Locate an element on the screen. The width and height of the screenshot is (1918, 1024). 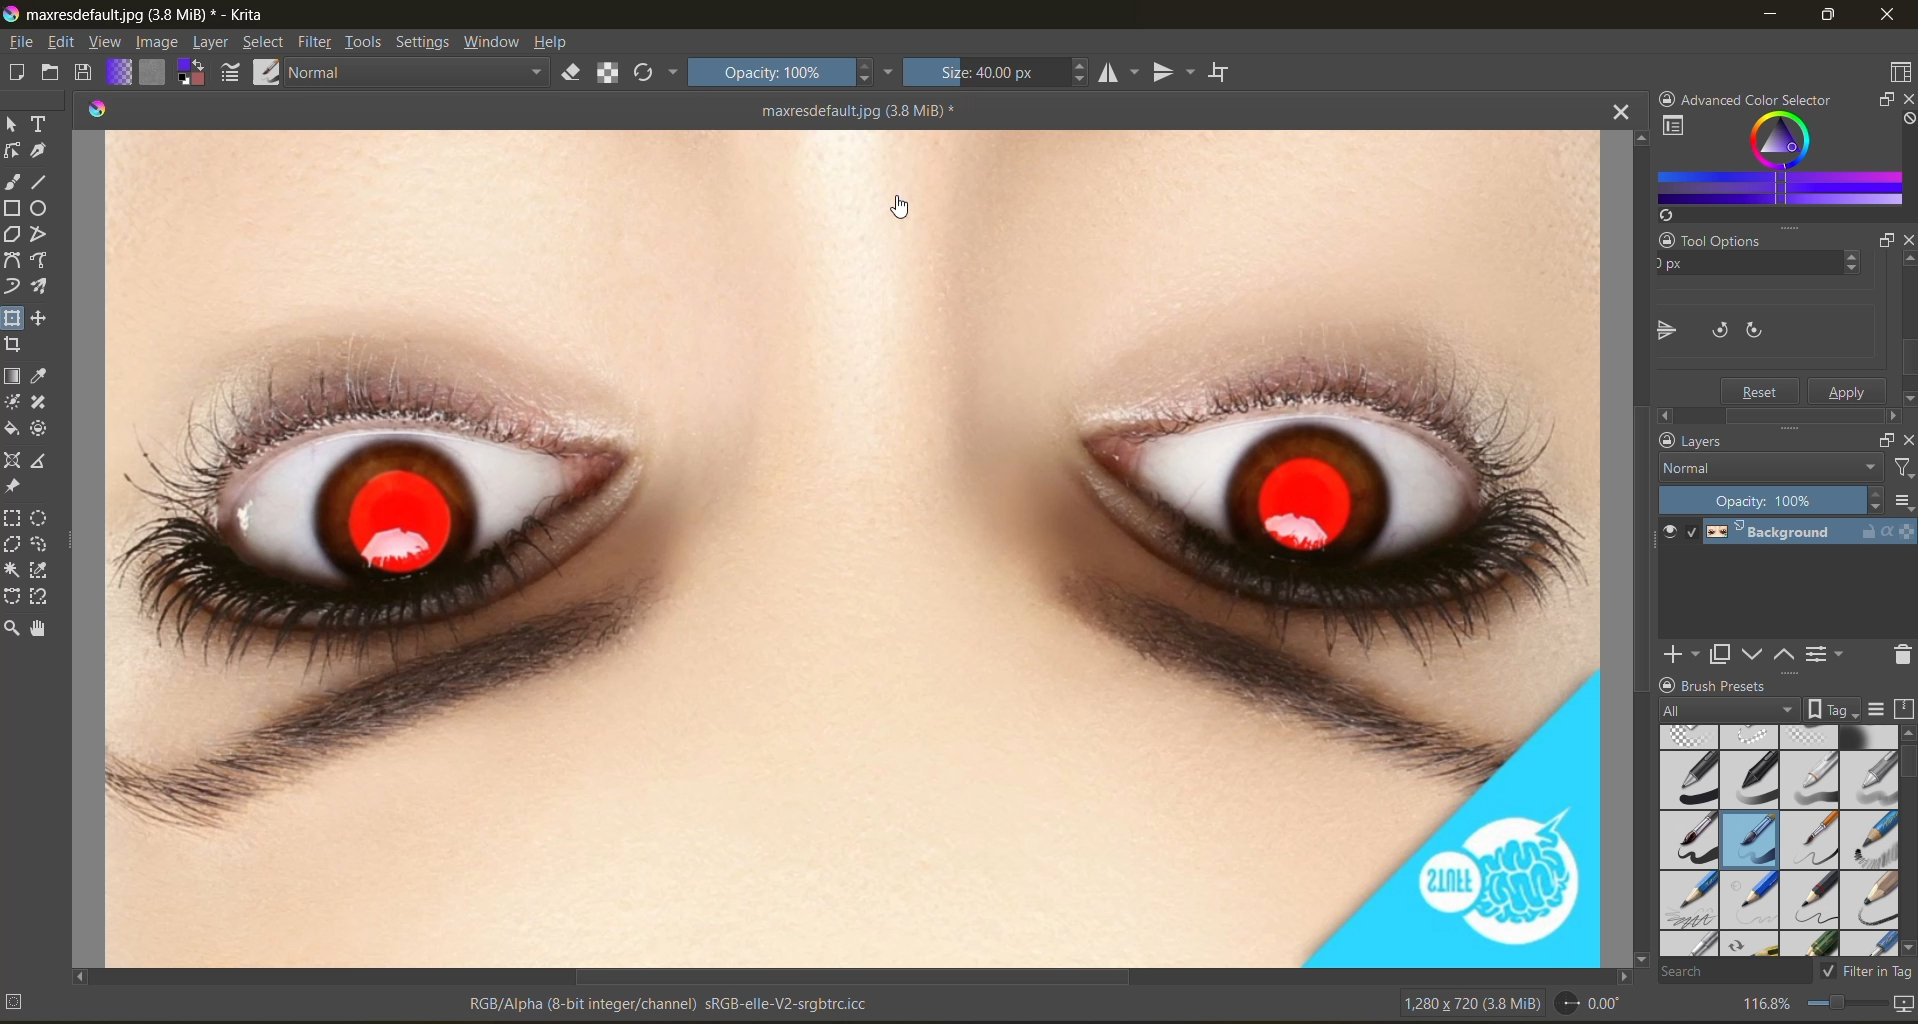
layer is located at coordinates (1813, 533).